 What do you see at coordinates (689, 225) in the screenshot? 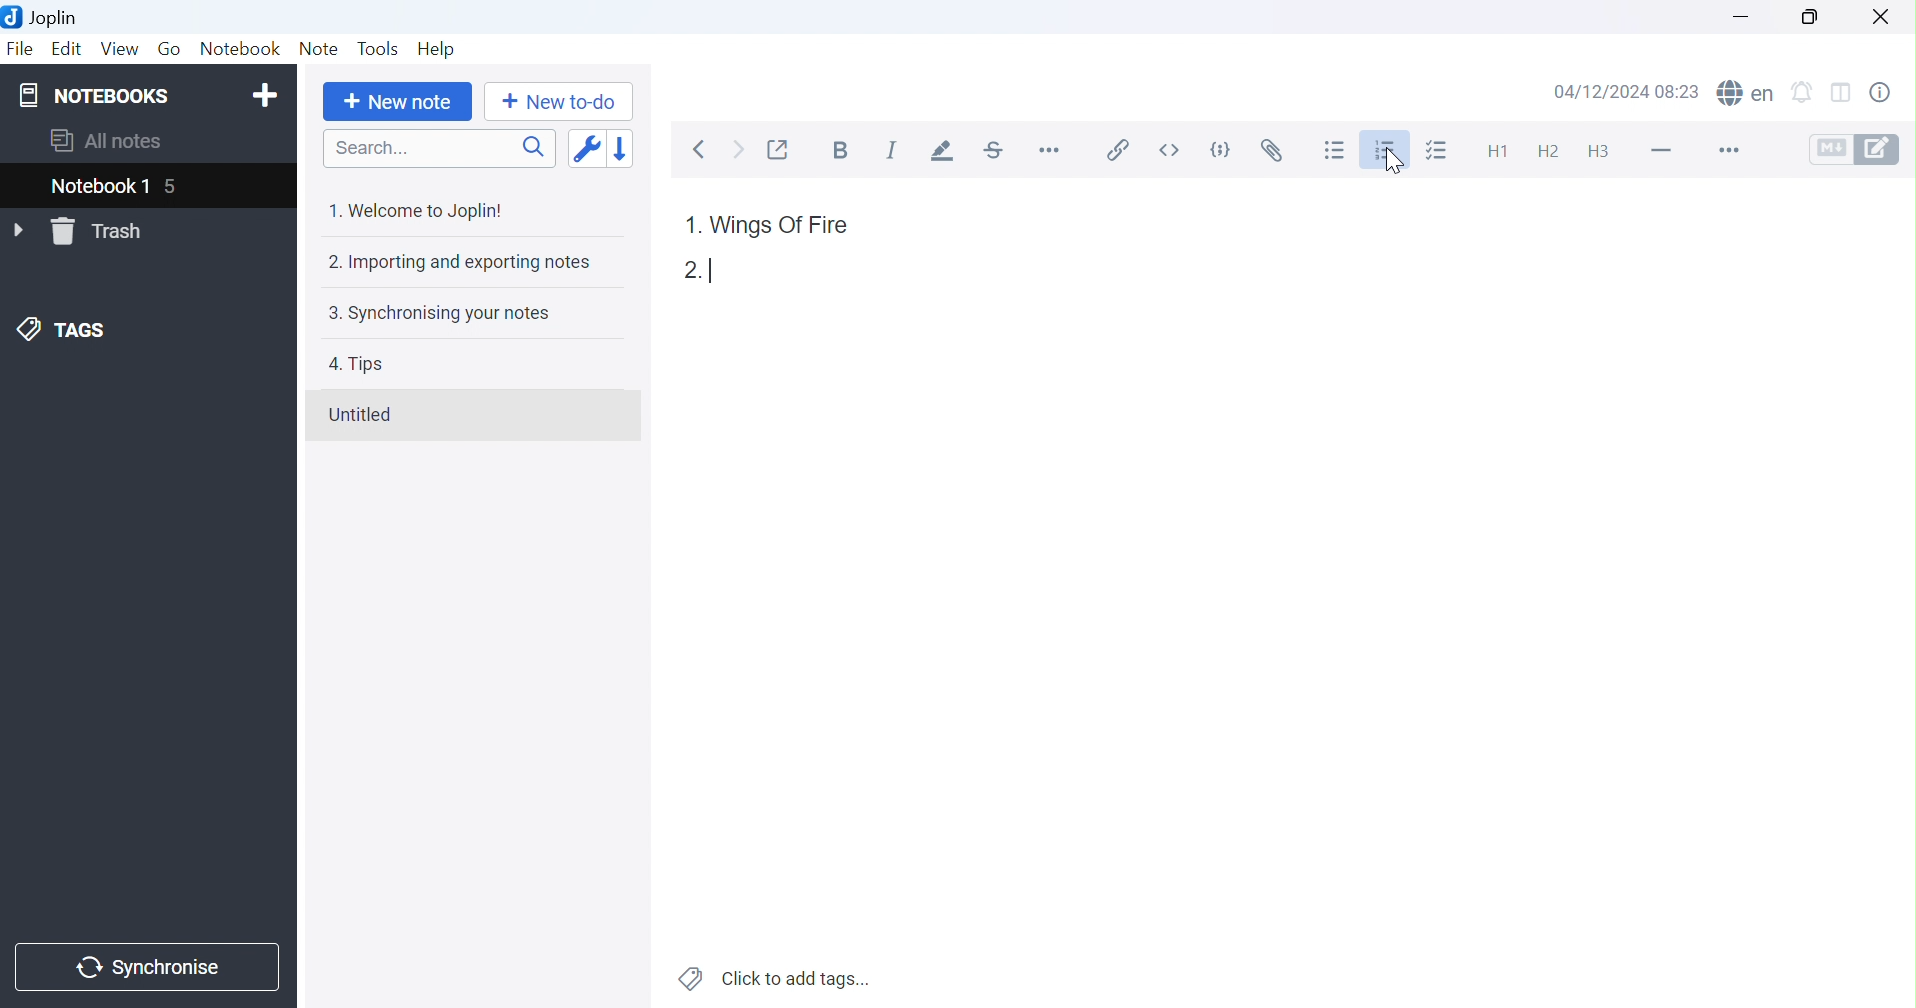
I see `1.` at bounding box center [689, 225].